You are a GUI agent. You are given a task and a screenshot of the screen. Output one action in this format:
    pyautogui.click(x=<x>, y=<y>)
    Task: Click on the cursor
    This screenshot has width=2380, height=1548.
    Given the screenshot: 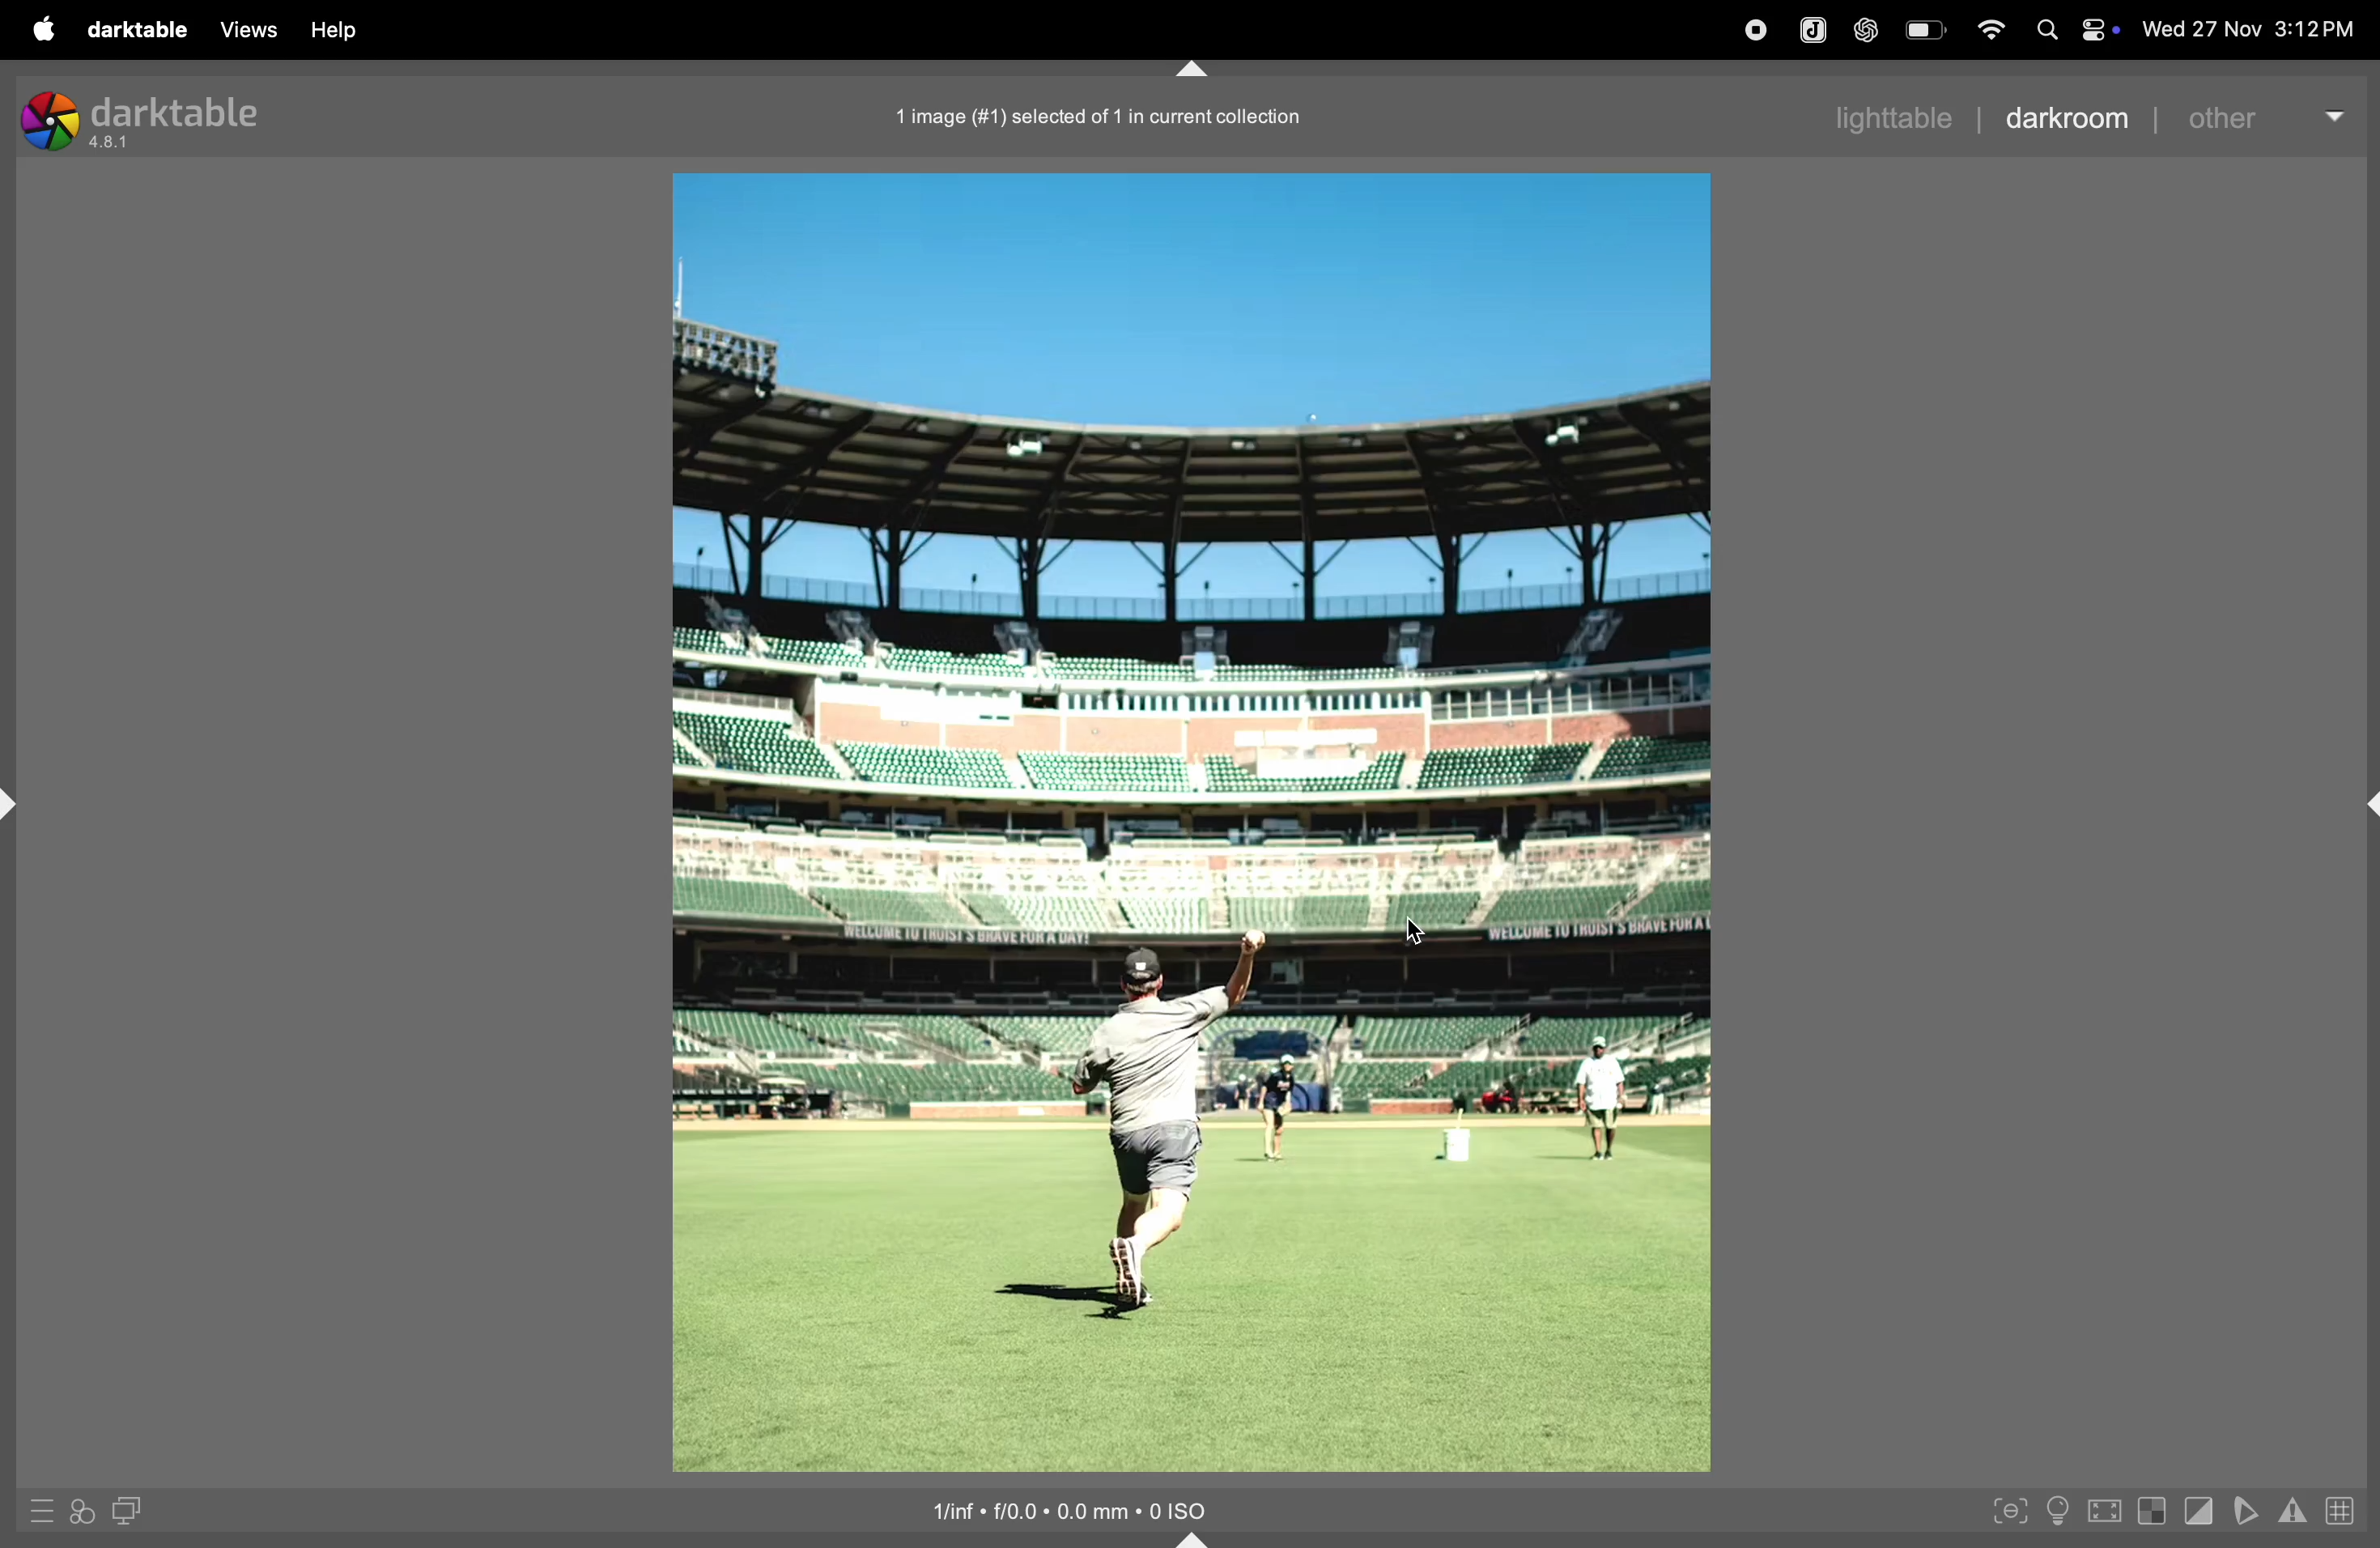 What is the action you would take?
    pyautogui.click(x=1408, y=927)
    